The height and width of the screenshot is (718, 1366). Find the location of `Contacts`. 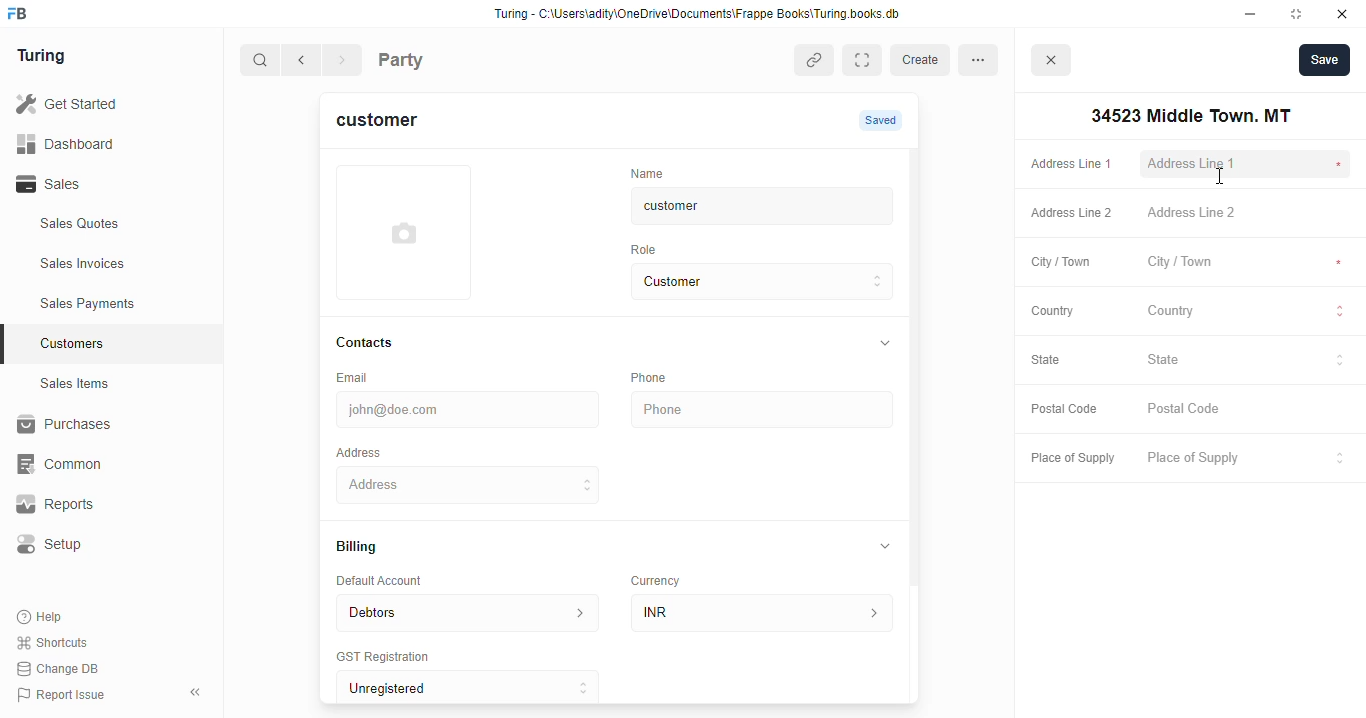

Contacts is located at coordinates (384, 343).